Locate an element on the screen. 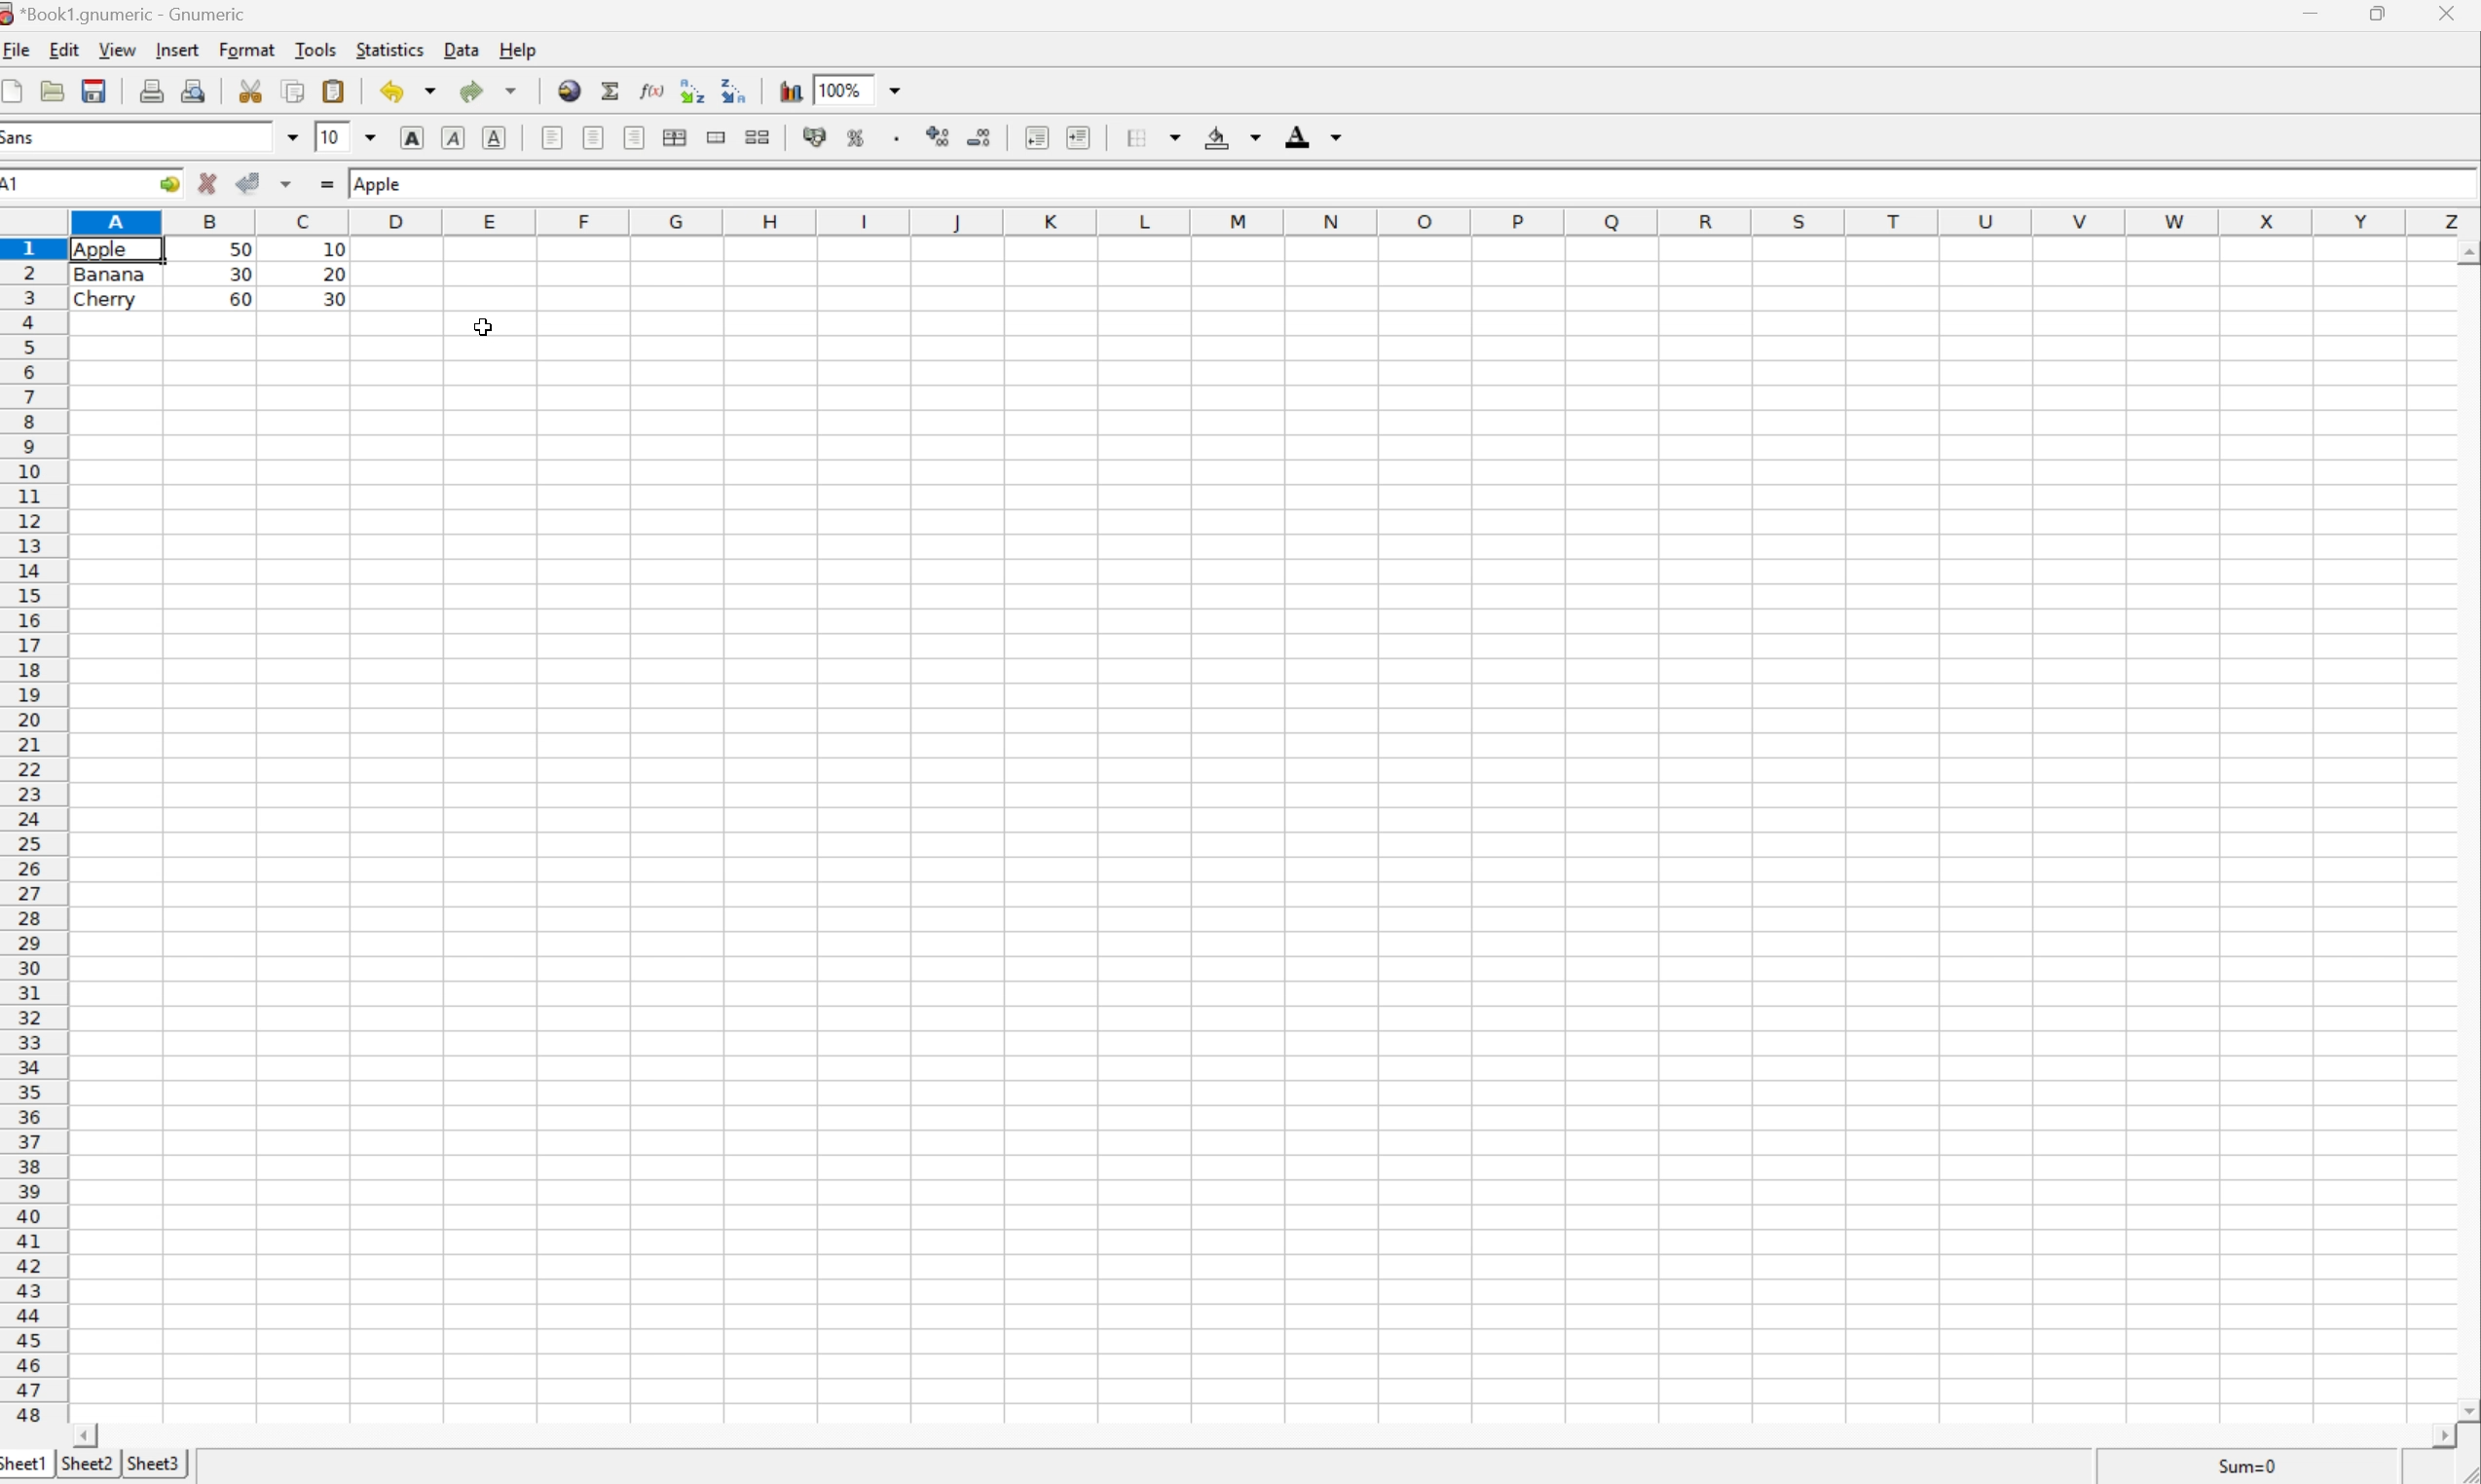 Image resolution: width=2481 pixels, height=1484 pixels. save is located at coordinates (53, 88).